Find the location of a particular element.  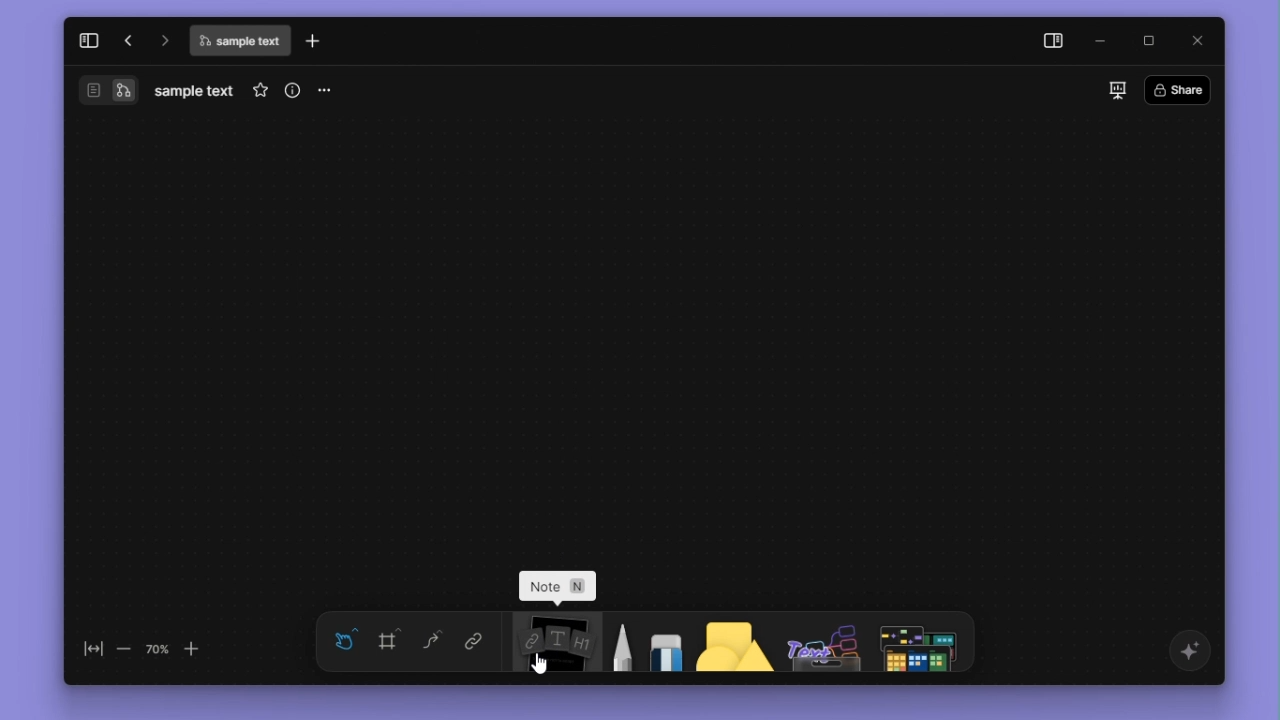

switch between page and edgeless is located at coordinates (108, 92).